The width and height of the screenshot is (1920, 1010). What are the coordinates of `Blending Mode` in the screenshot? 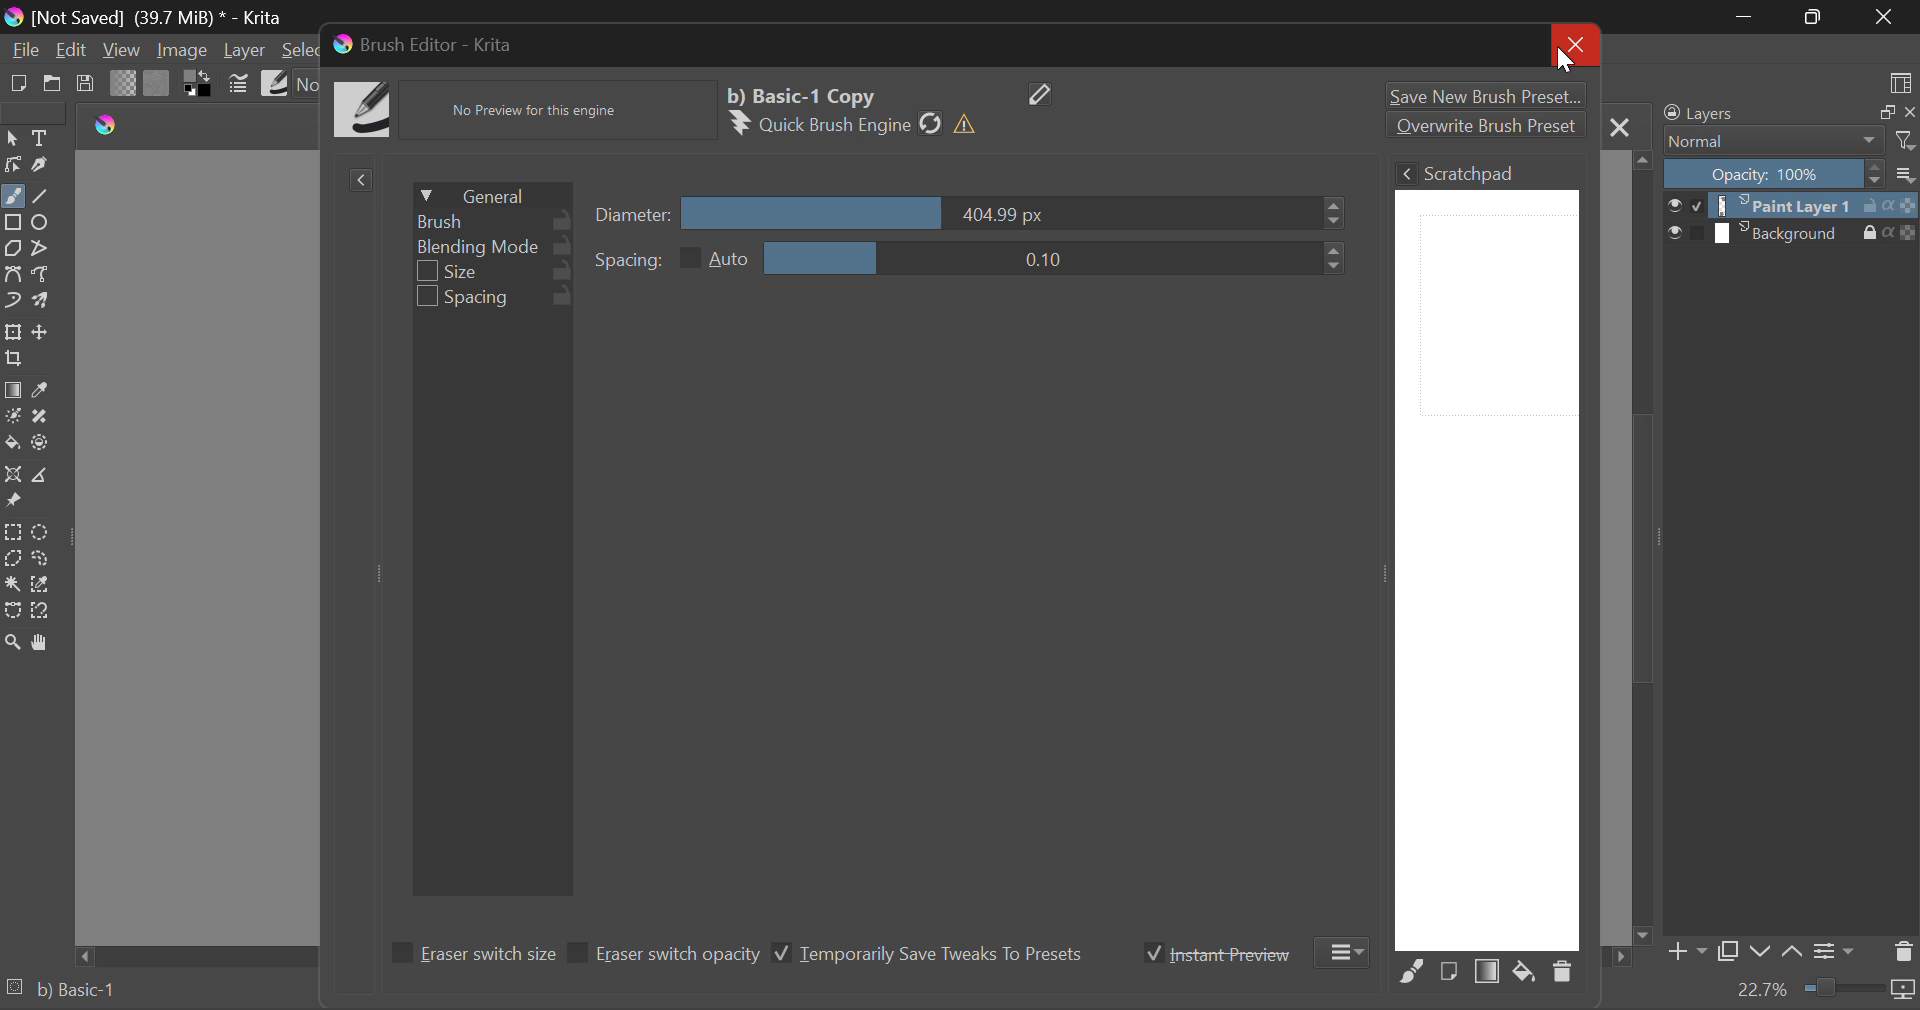 It's located at (493, 247).